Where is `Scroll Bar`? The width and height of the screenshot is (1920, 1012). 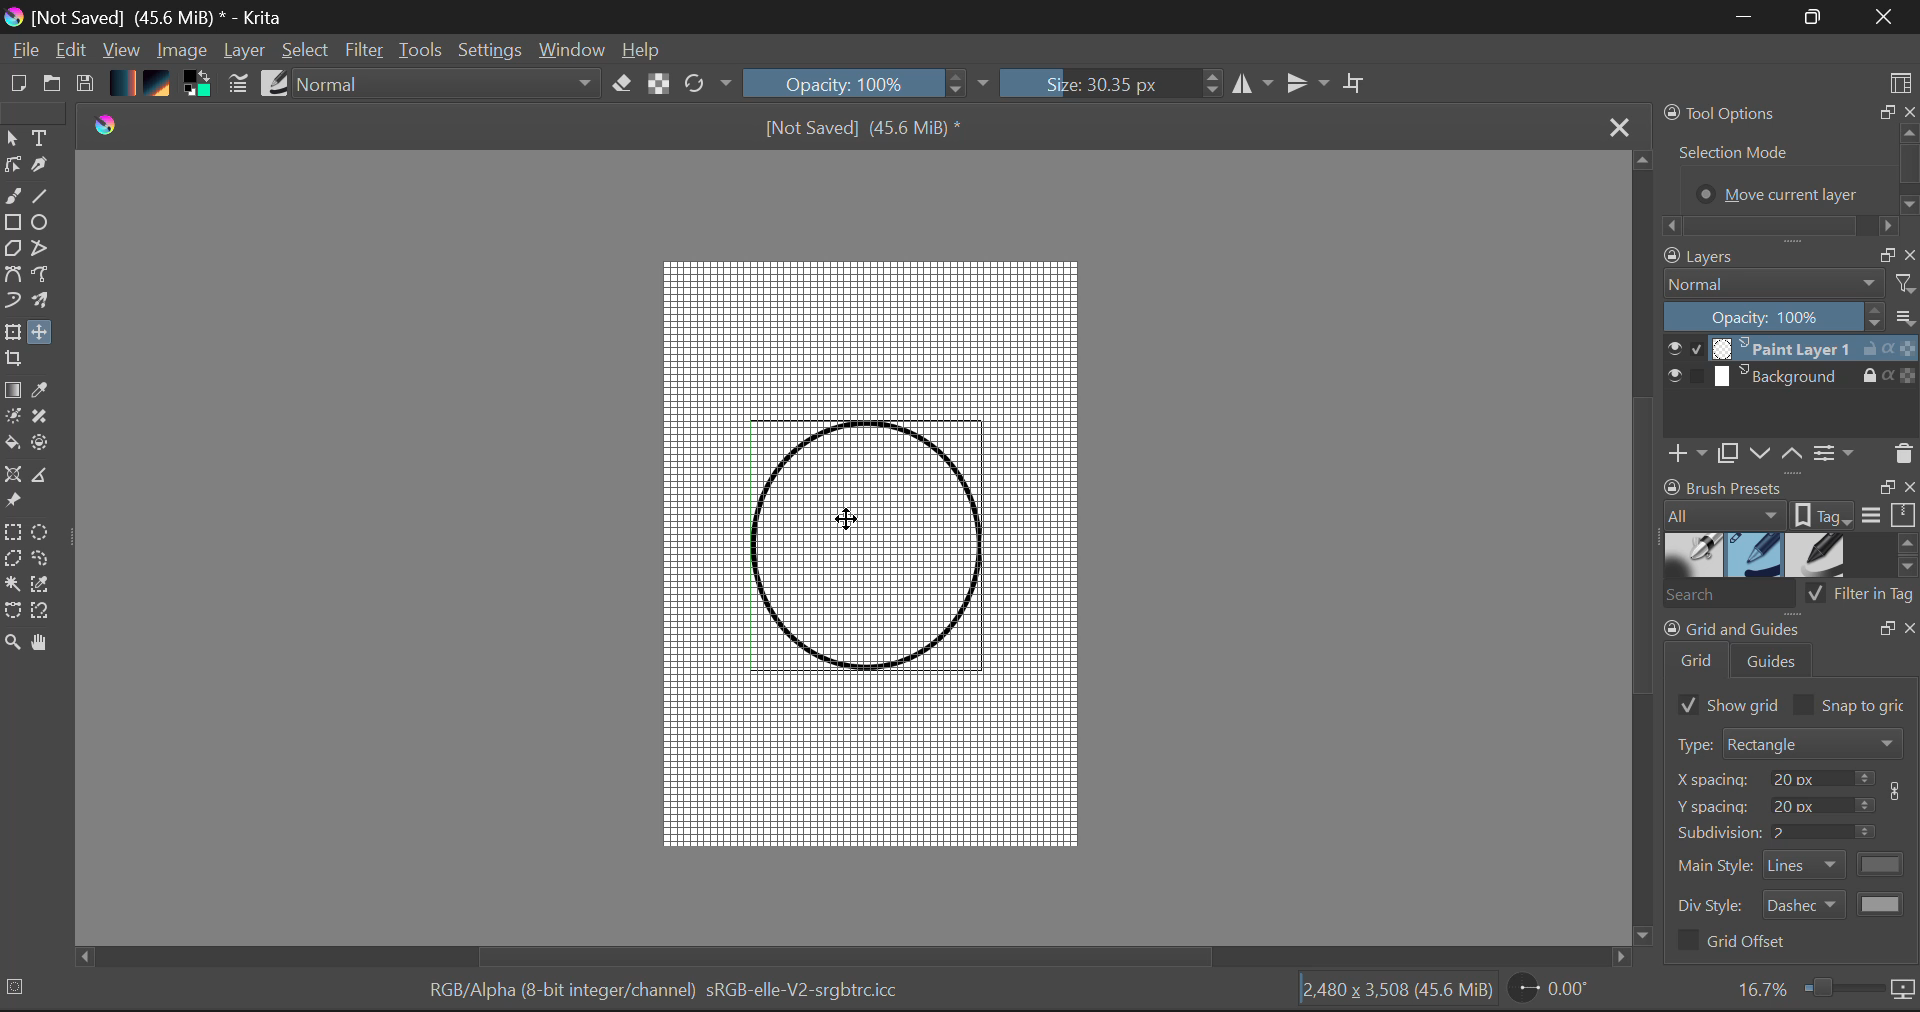
Scroll Bar is located at coordinates (856, 955).